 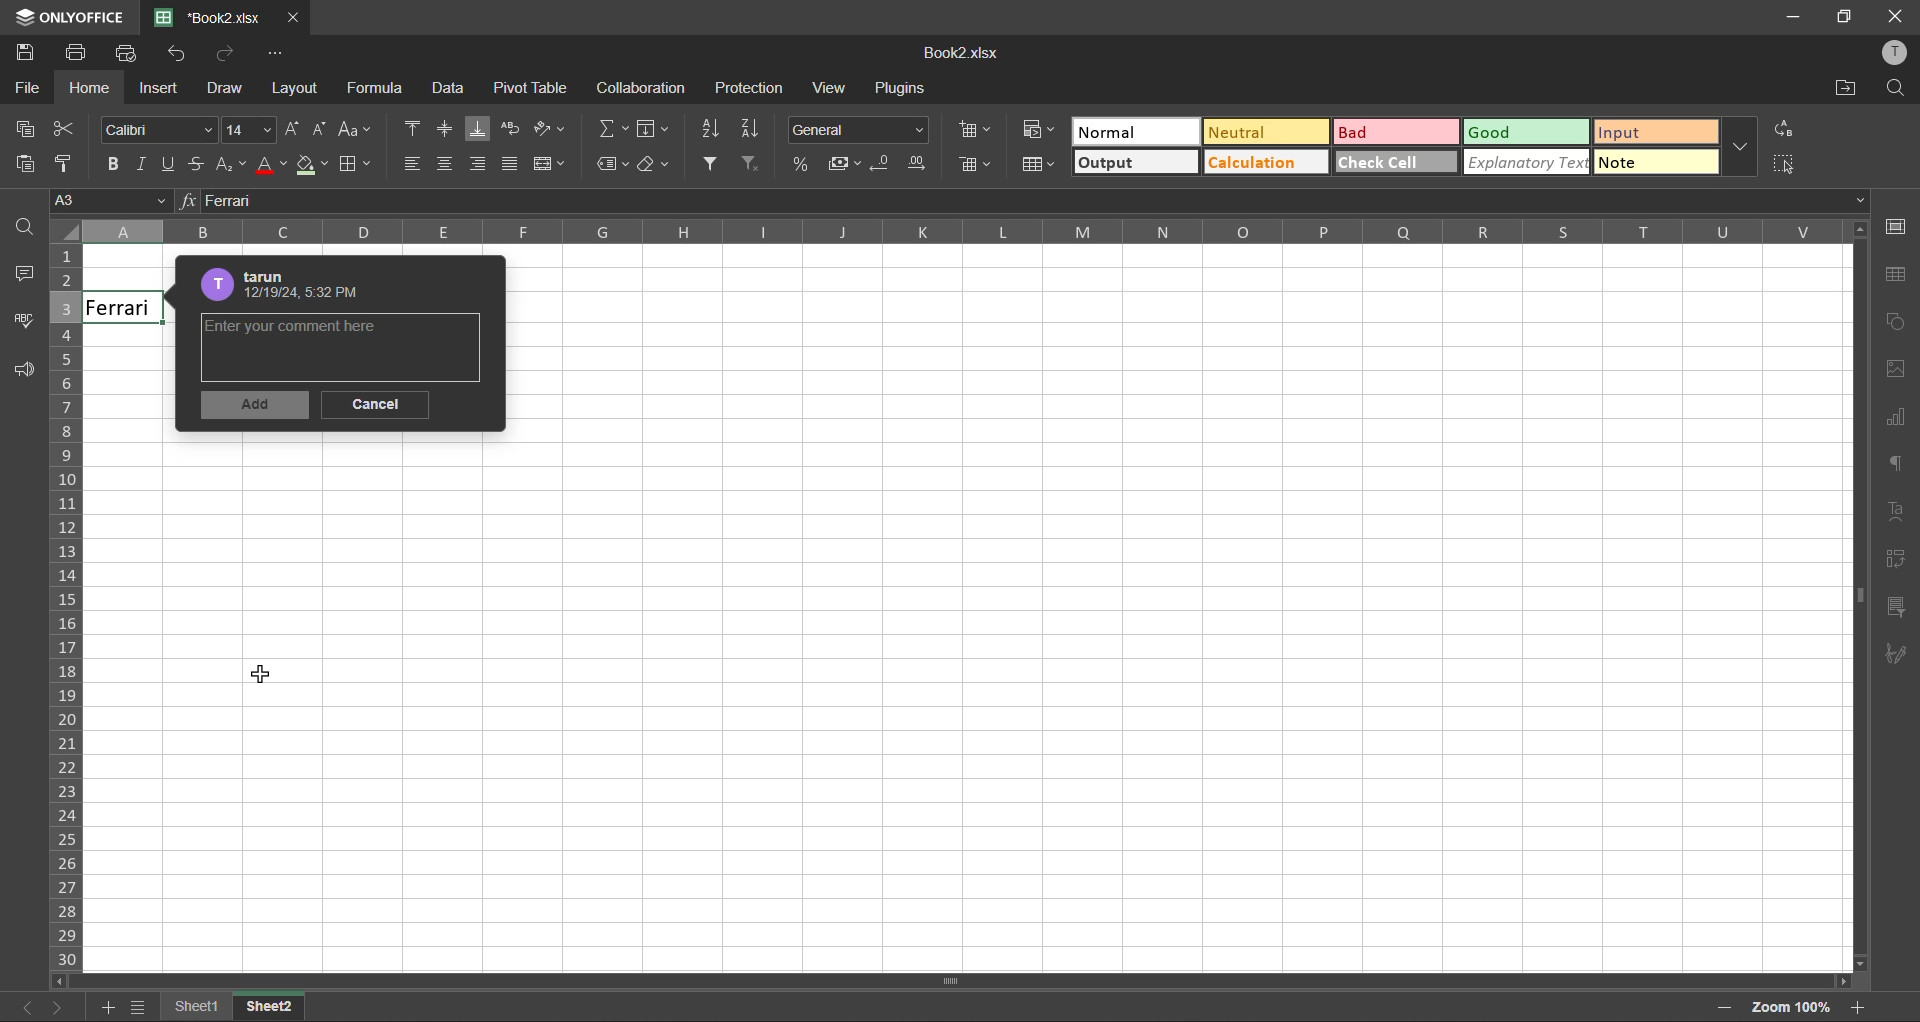 I want to click on cut, so click(x=69, y=128).